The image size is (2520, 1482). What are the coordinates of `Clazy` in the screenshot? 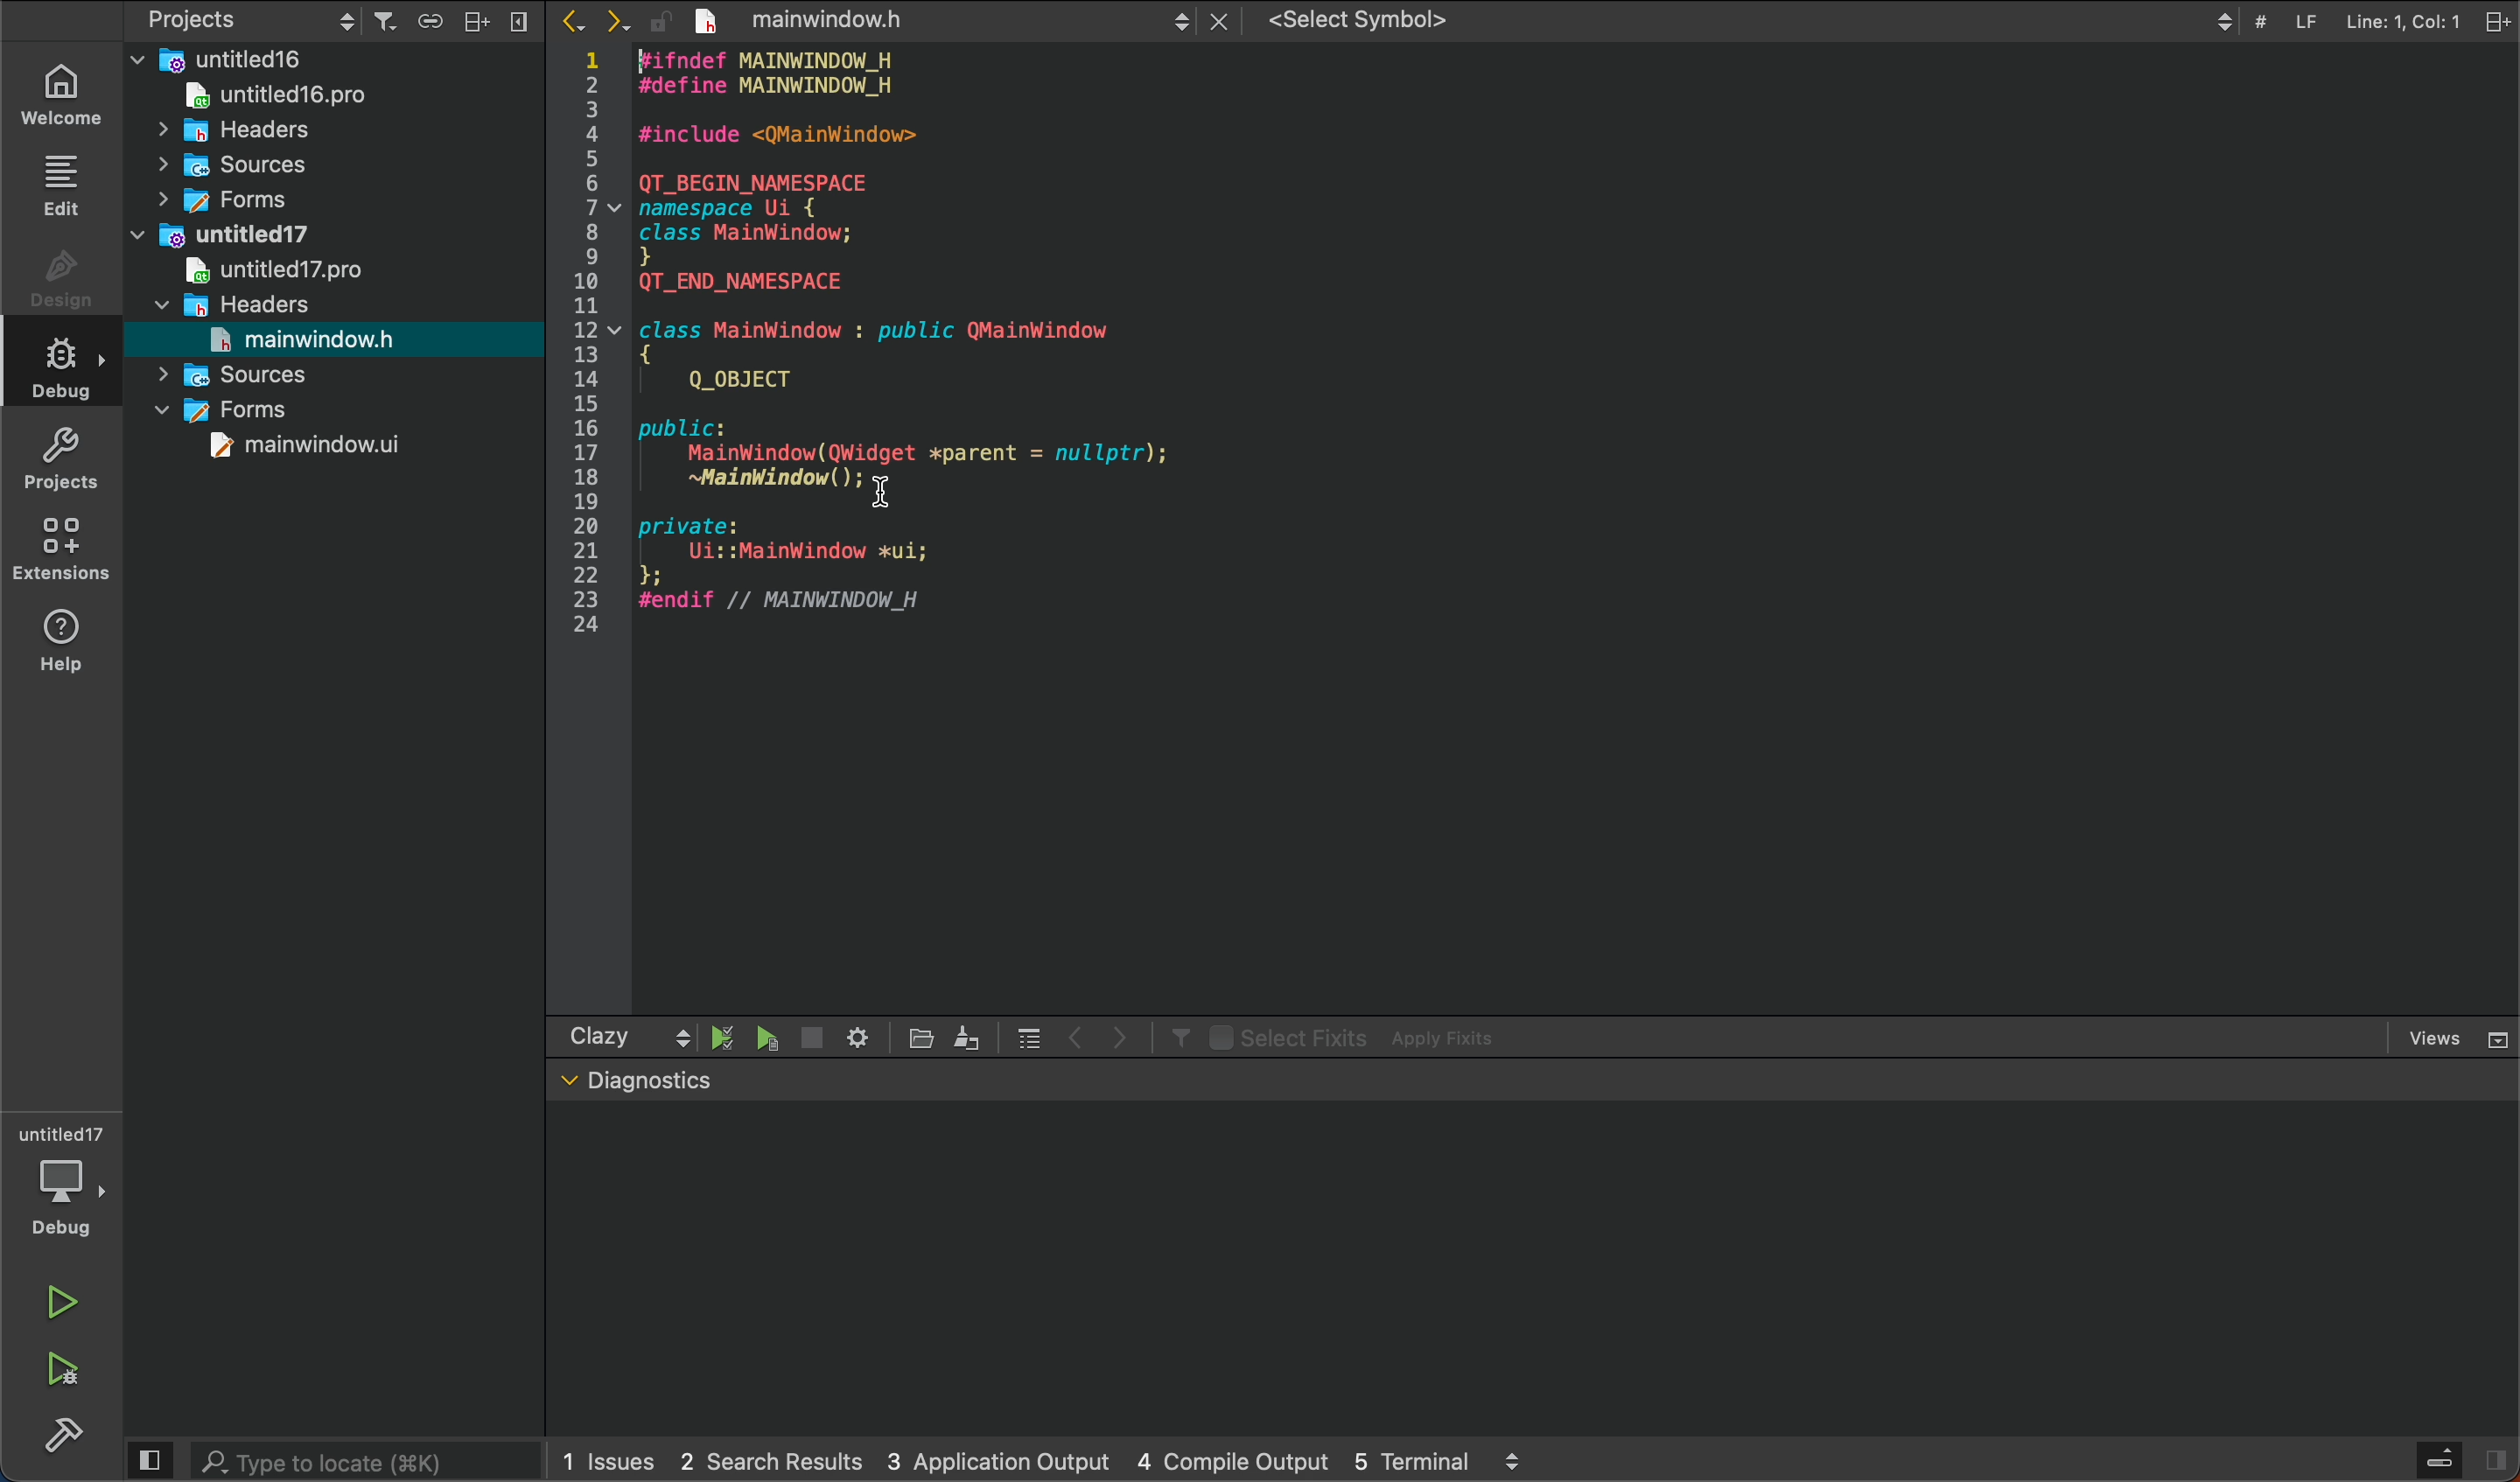 It's located at (599, 1036).